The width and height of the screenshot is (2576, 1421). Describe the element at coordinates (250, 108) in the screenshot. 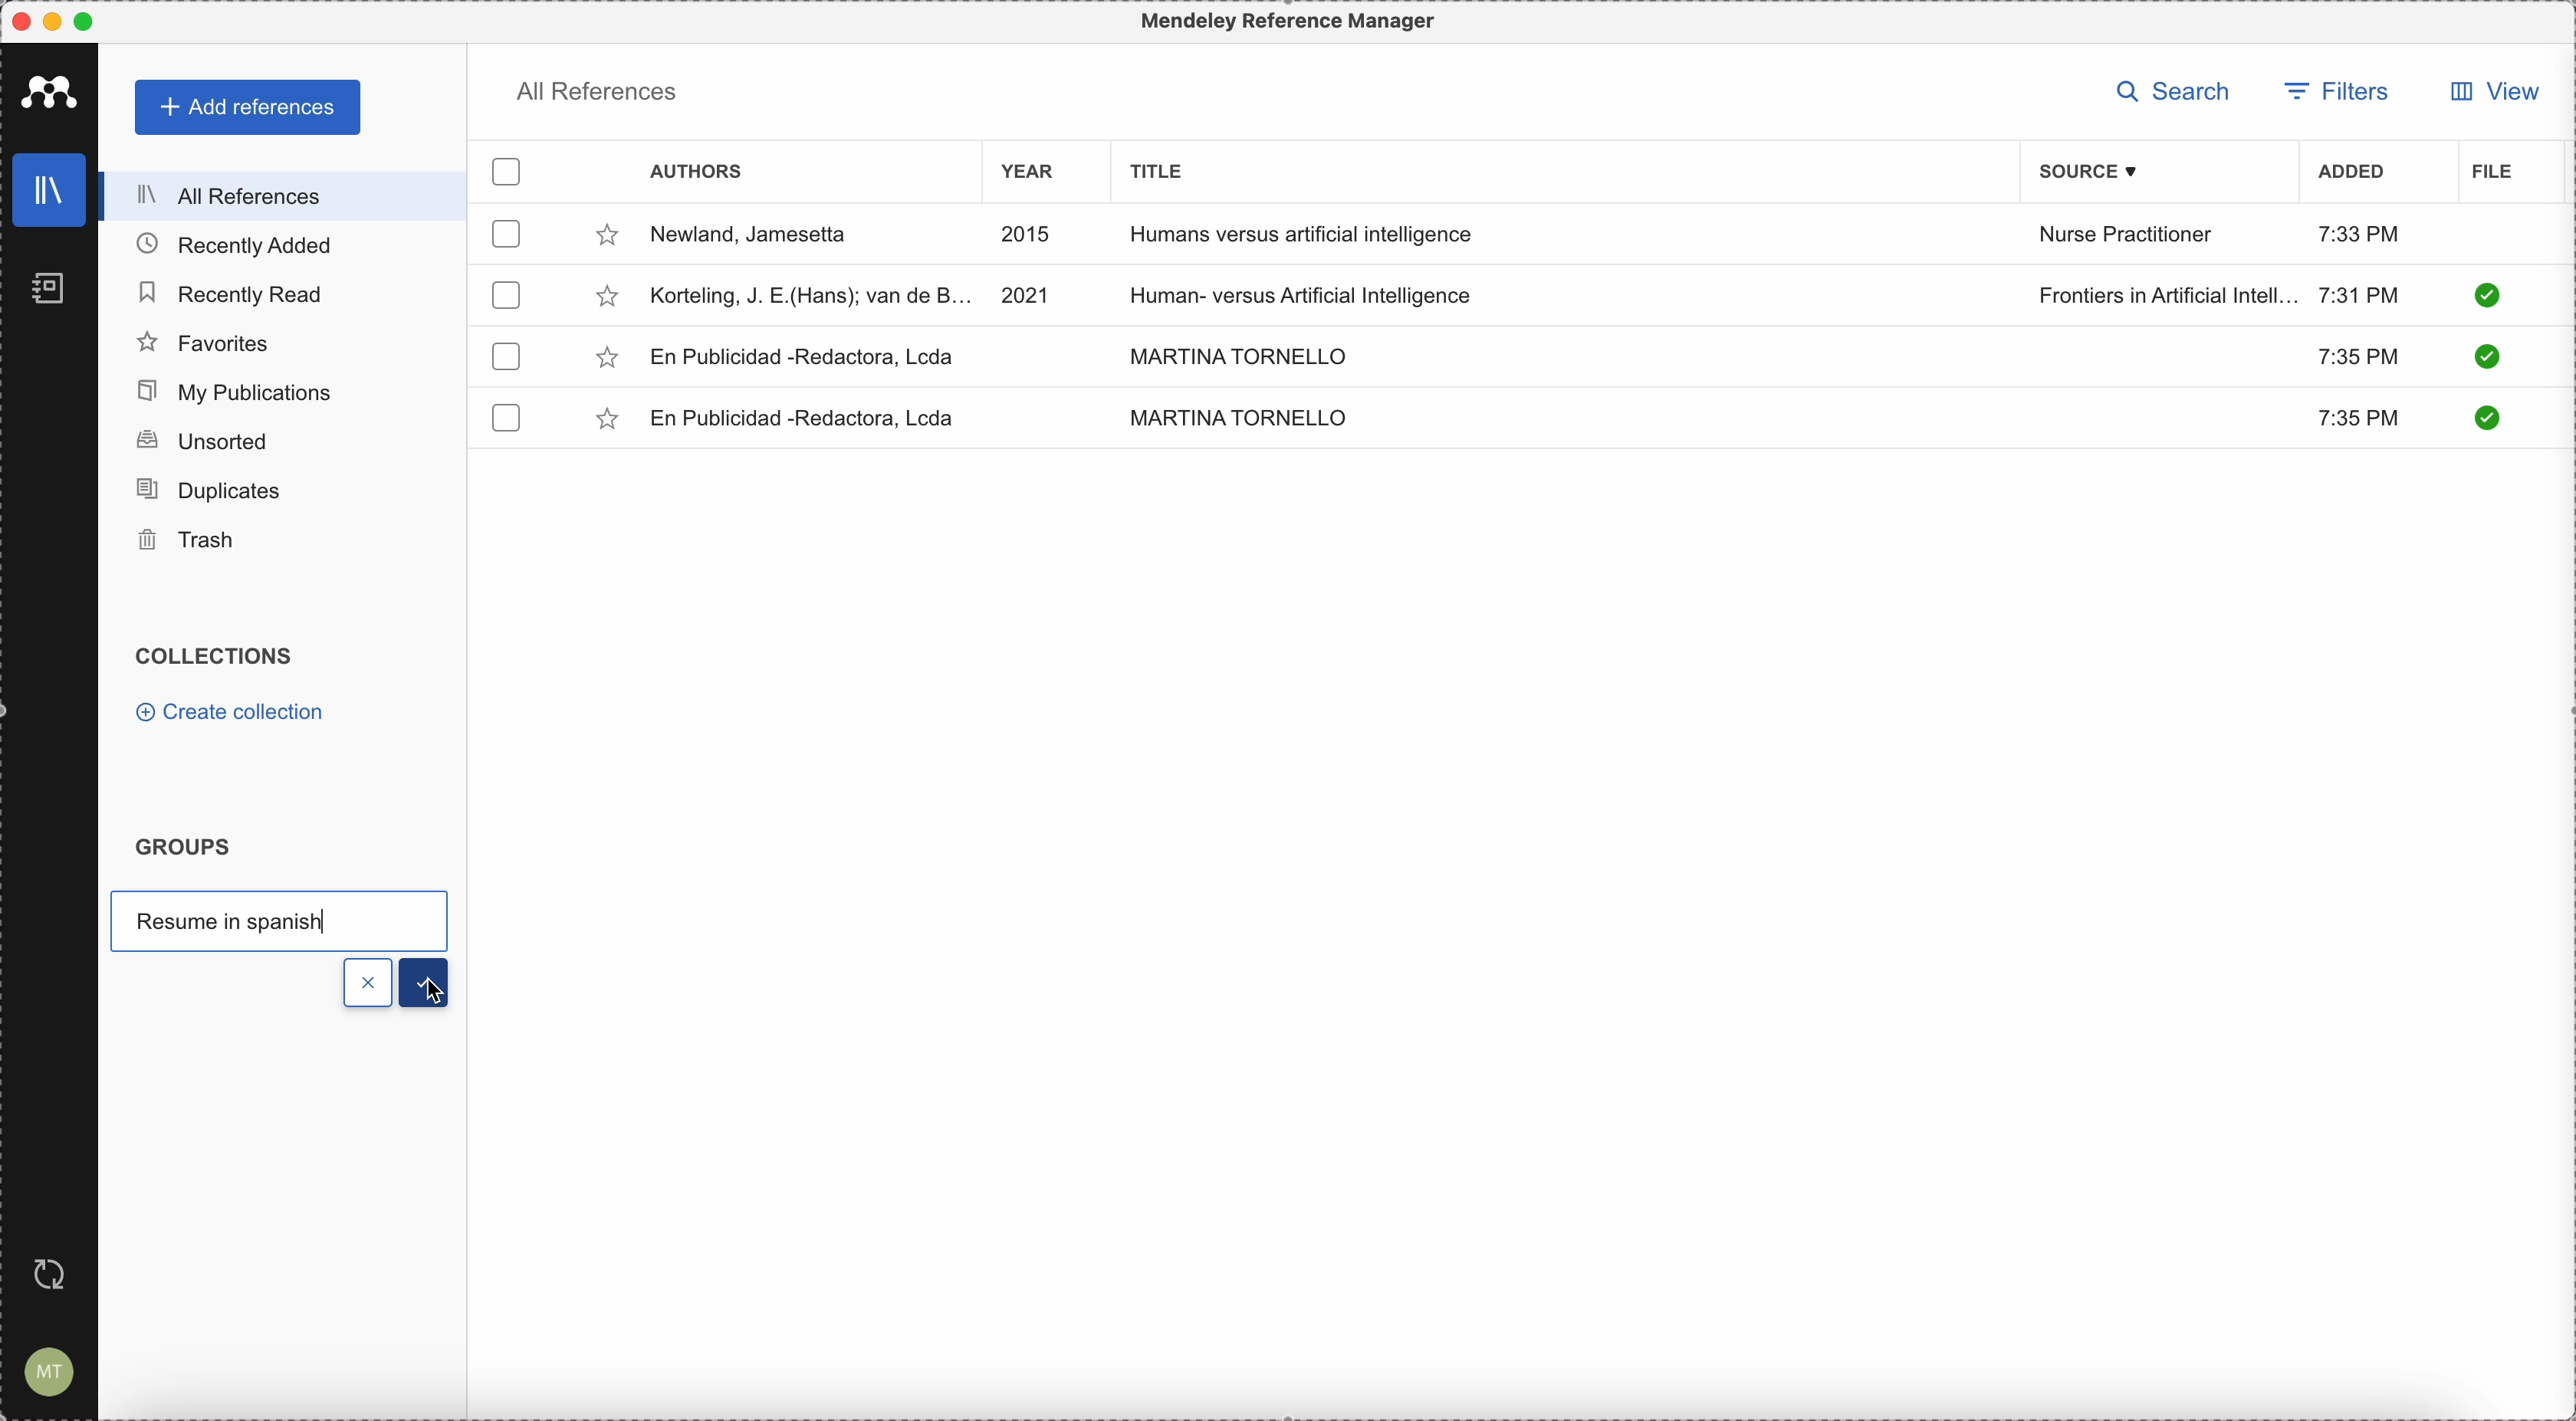

I see `add references` at that location.